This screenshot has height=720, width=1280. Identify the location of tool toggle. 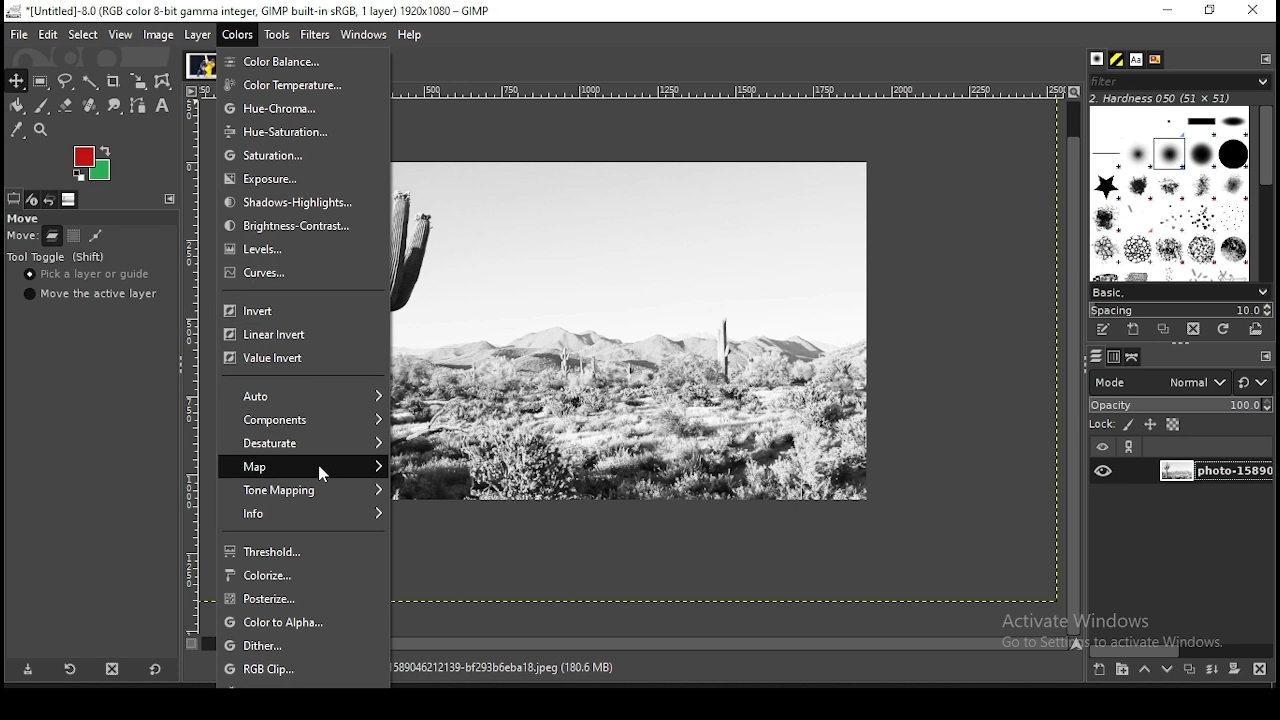
(57, 257).